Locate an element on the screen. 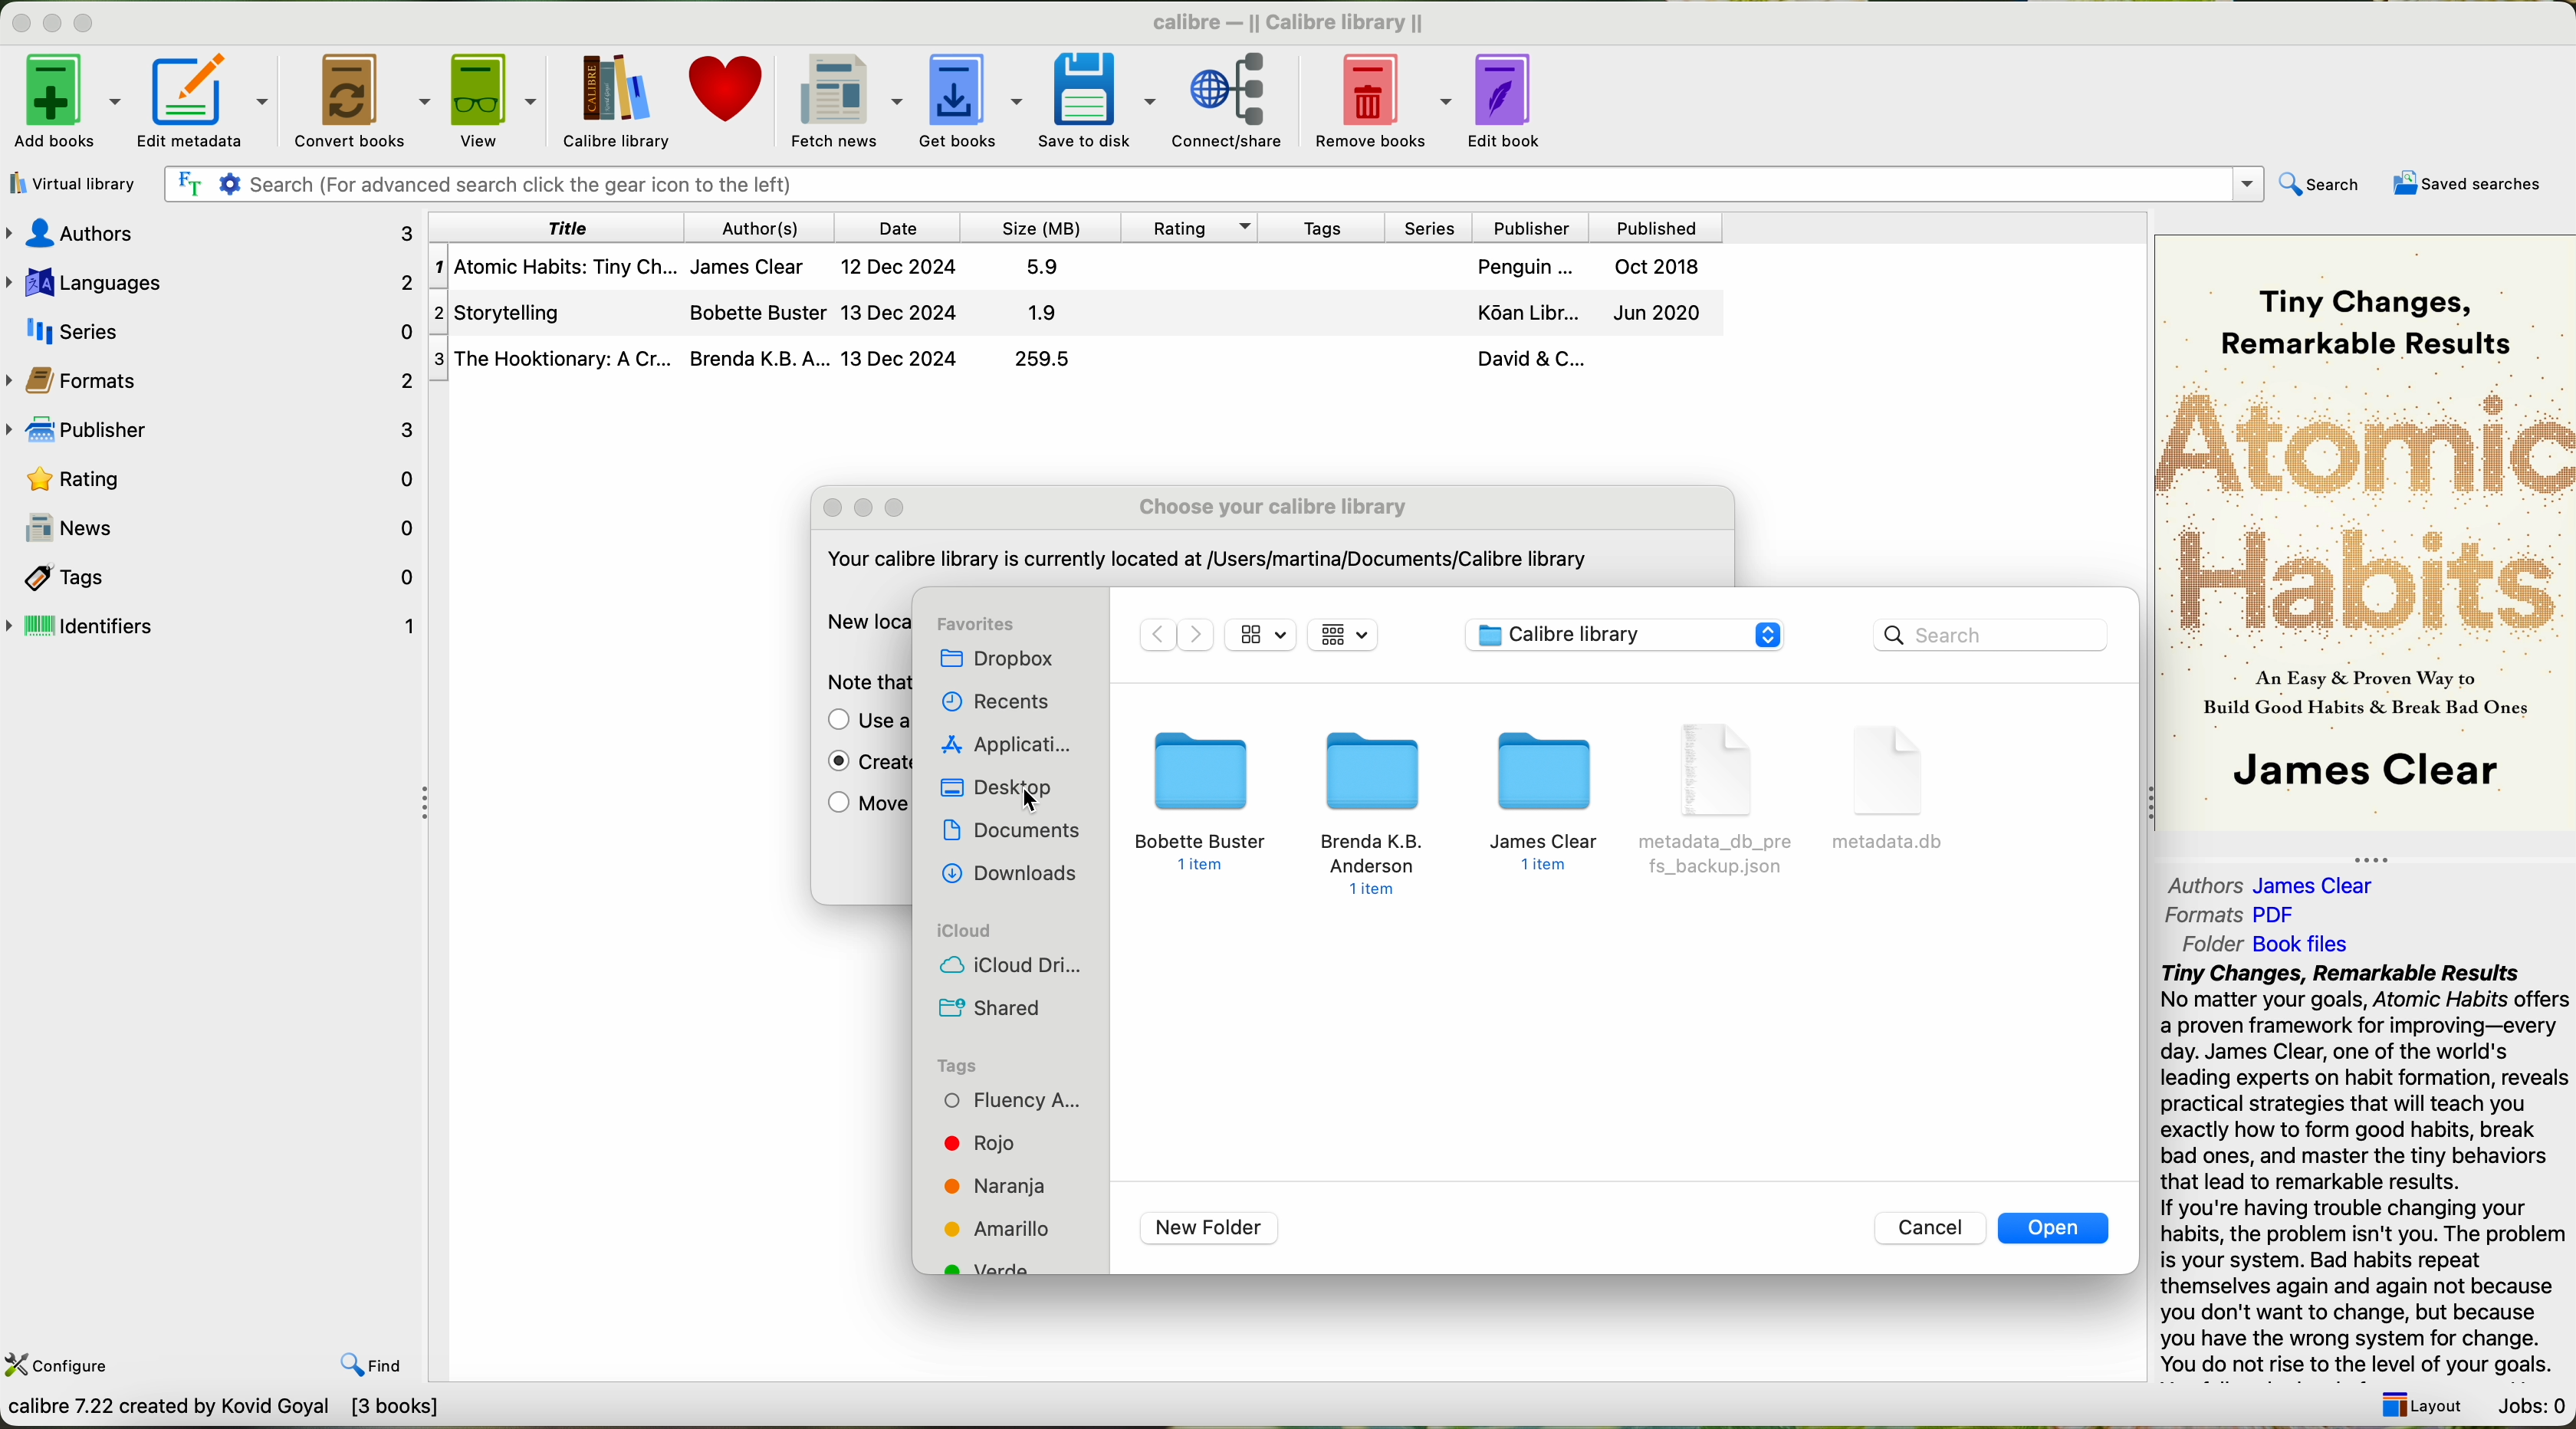  move is located at coordinates (863, 807).